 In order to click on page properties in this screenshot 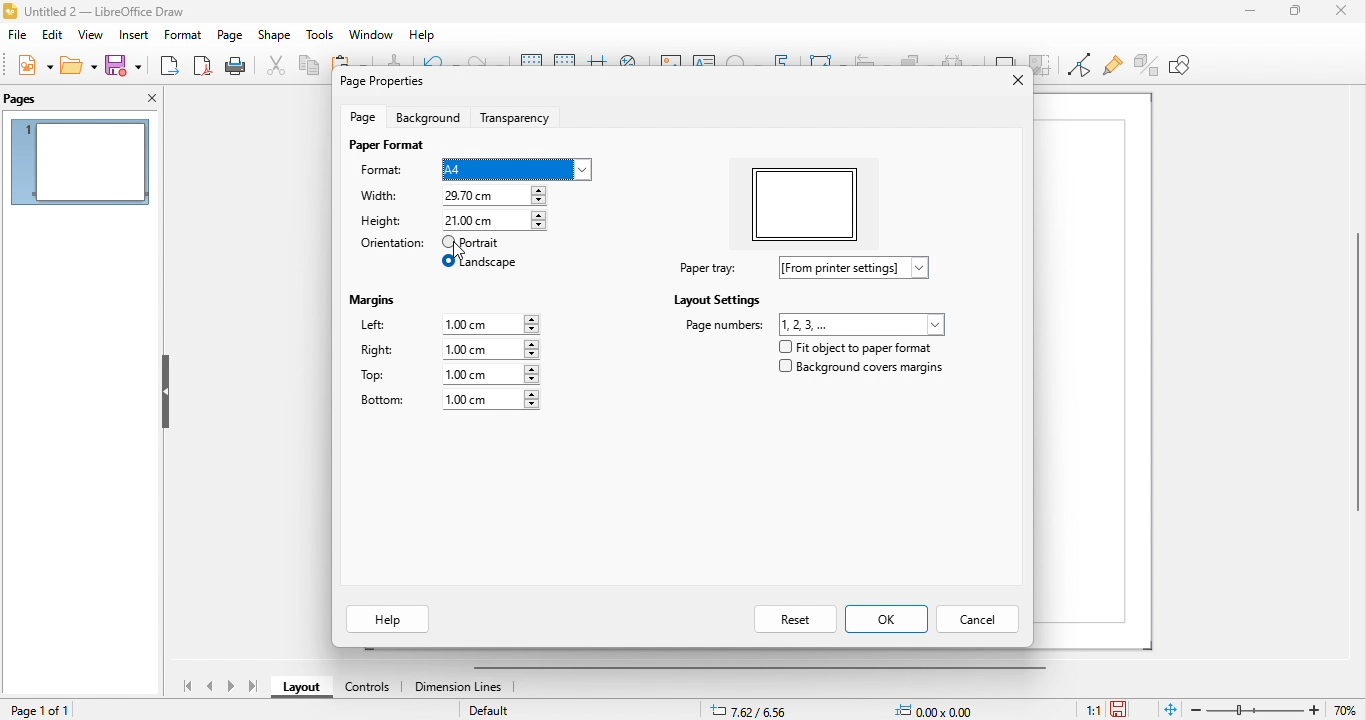, I will do `click(380, 81)`.